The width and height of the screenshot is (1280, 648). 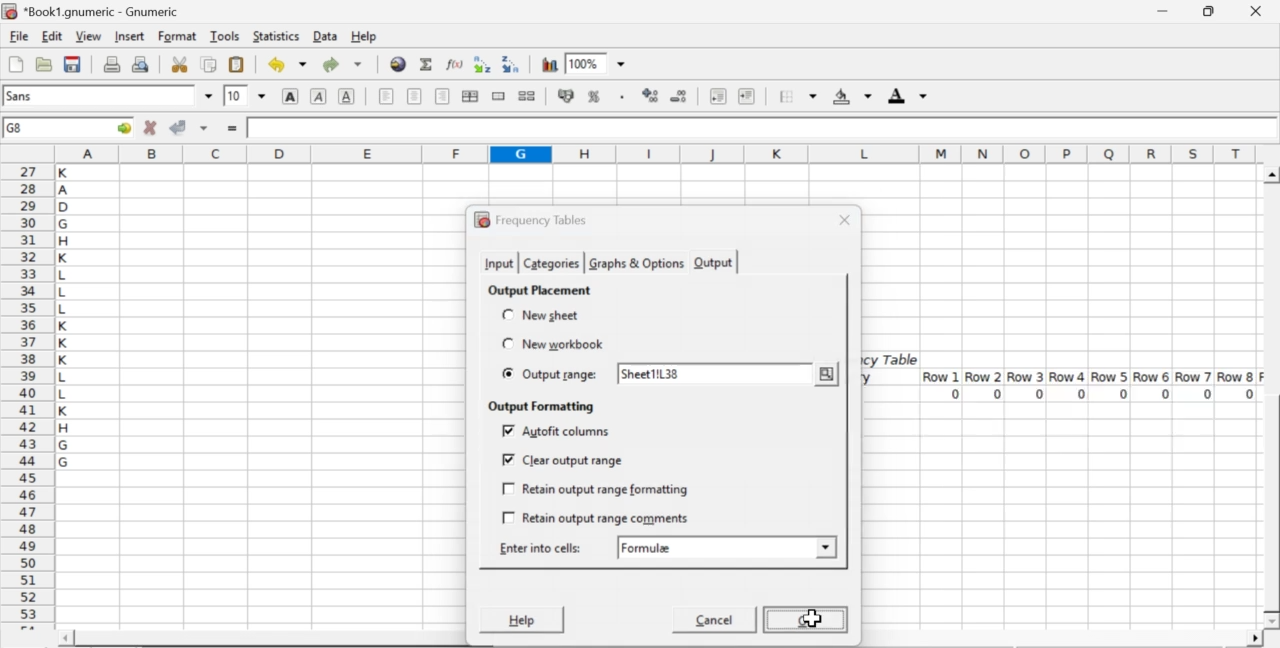 I want to click on edit function in current cell, so click(x=456, y=63).